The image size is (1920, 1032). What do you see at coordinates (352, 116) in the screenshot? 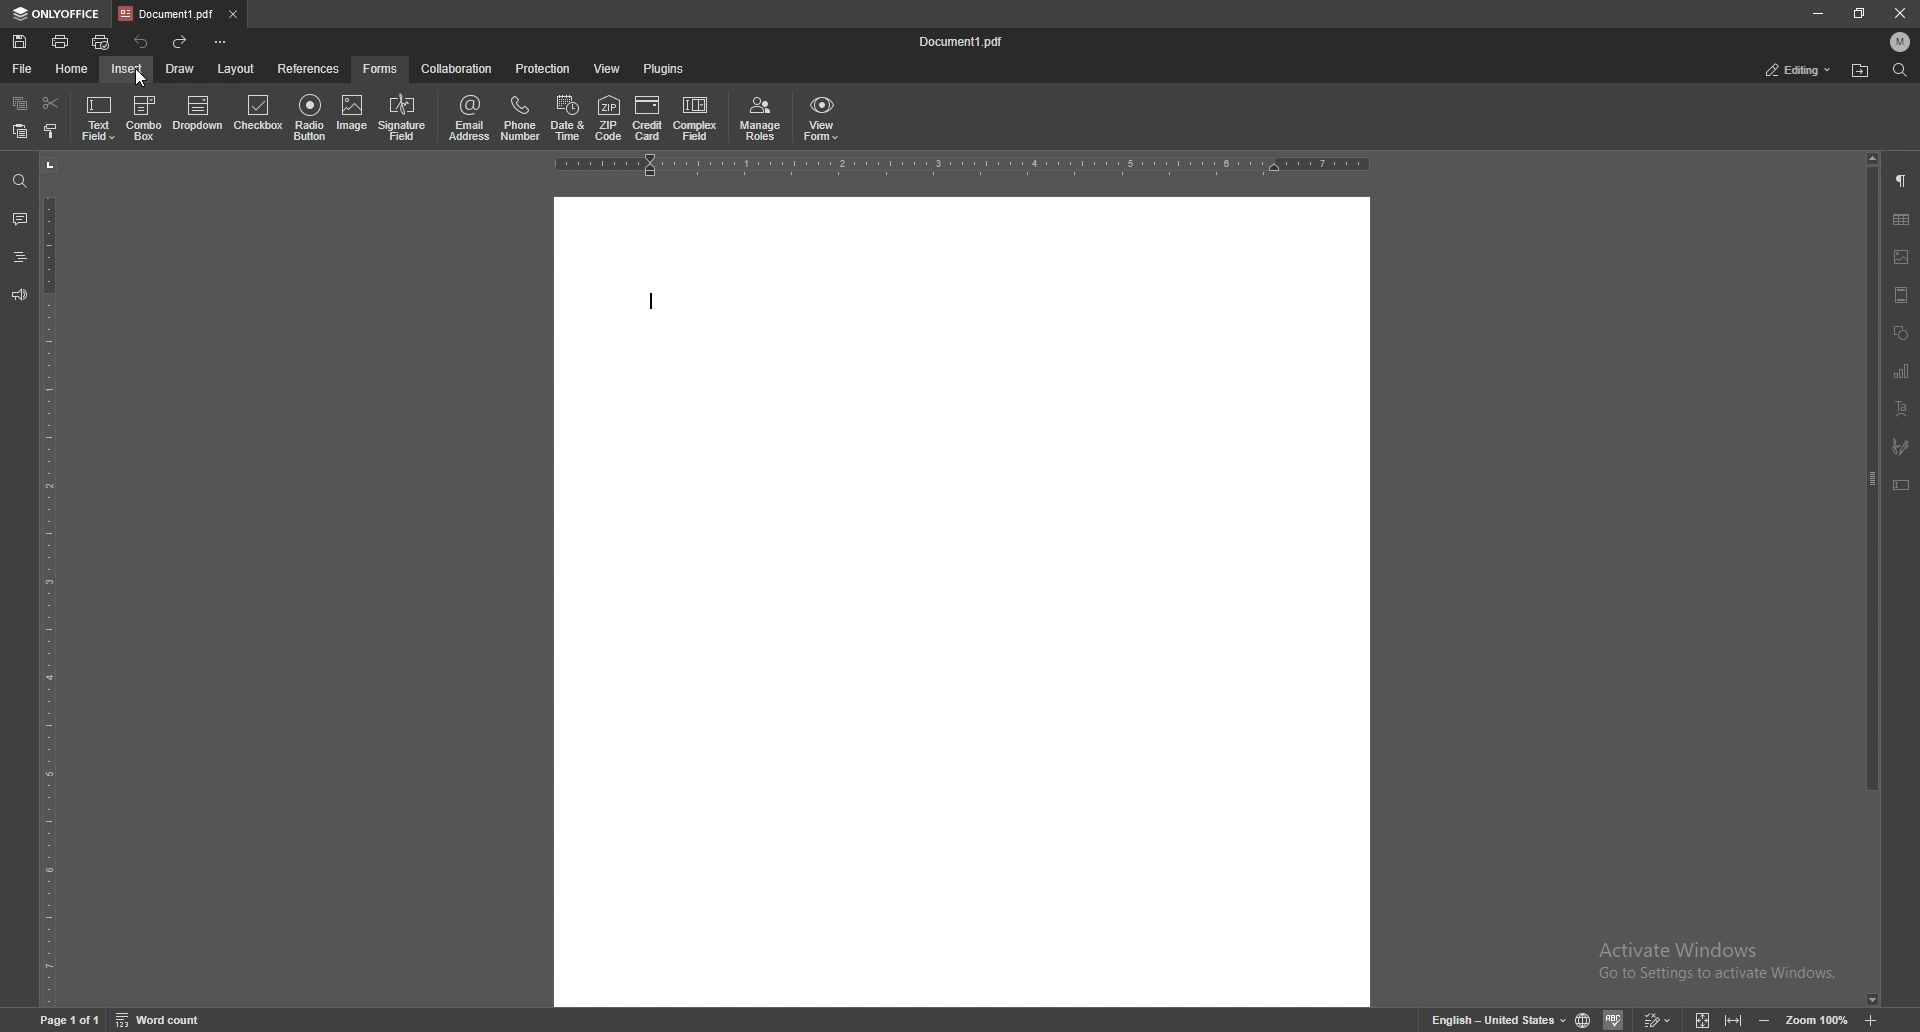
I see `image` at bounding box center [352, 116].